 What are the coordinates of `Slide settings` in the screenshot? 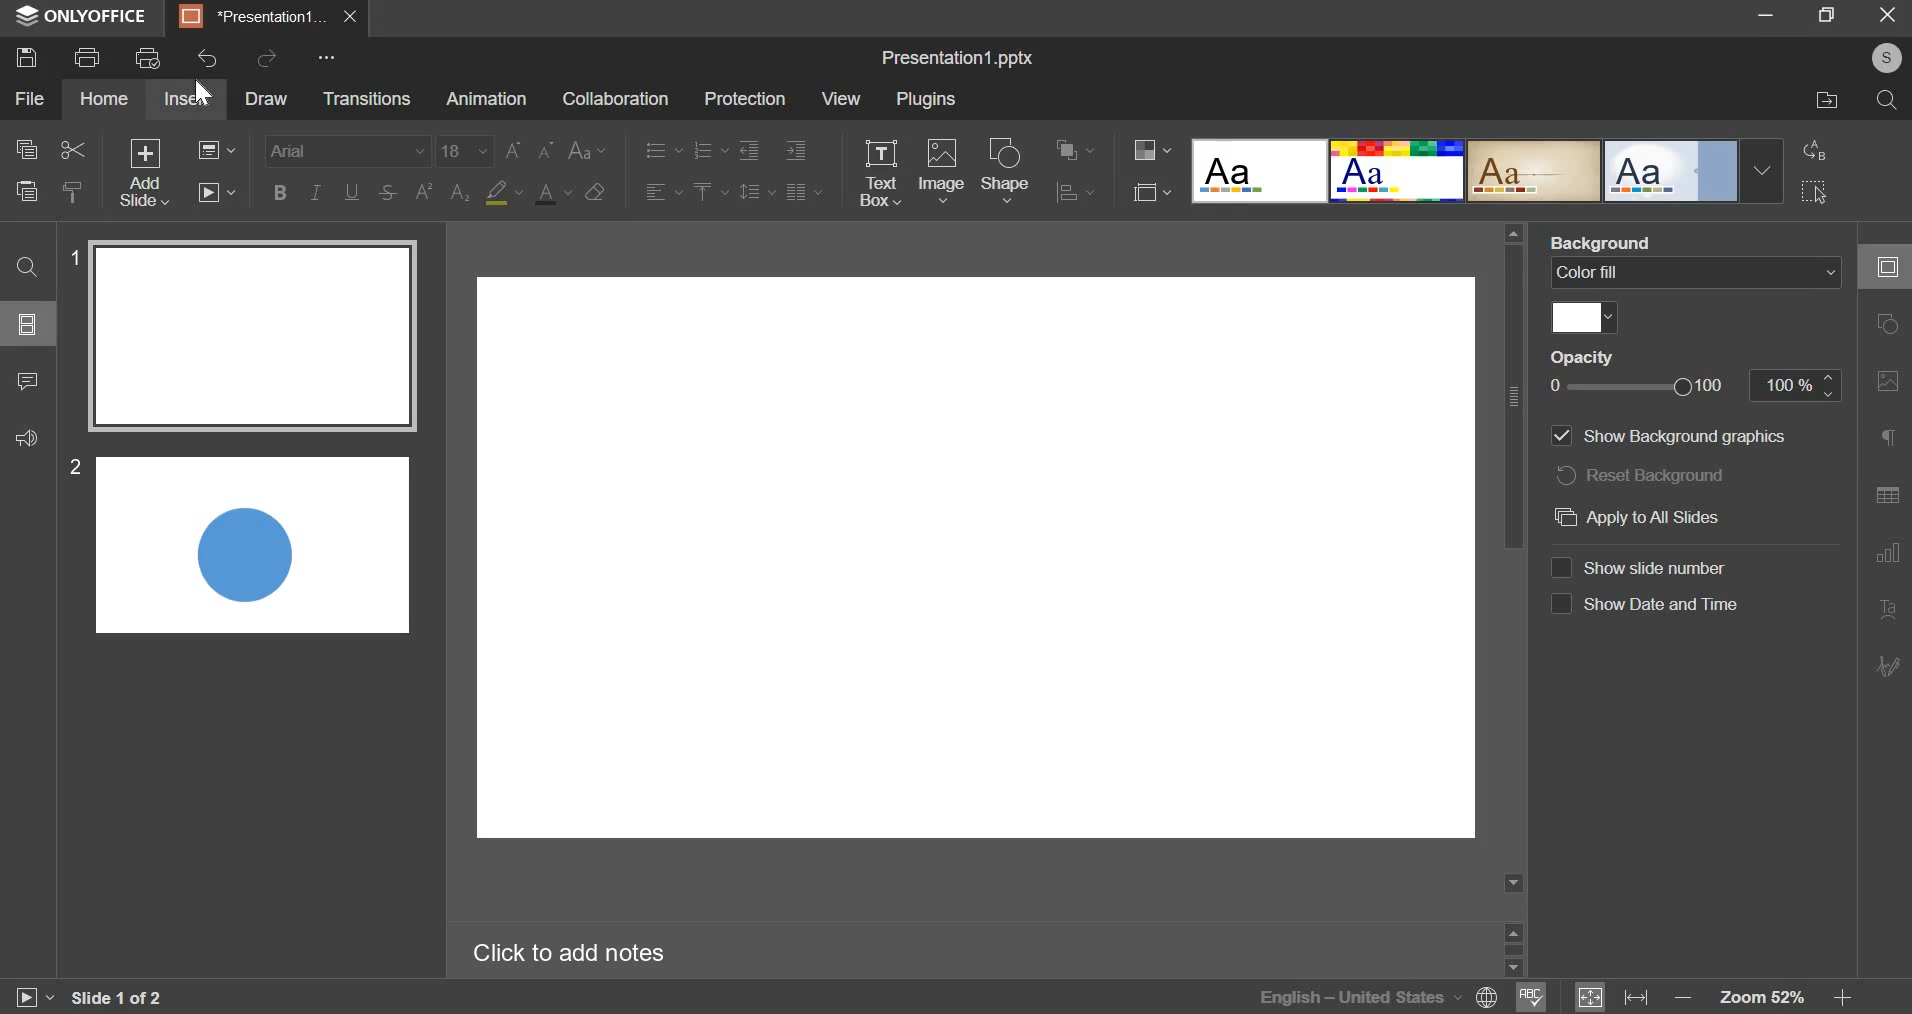 It's located at (1883, 266).